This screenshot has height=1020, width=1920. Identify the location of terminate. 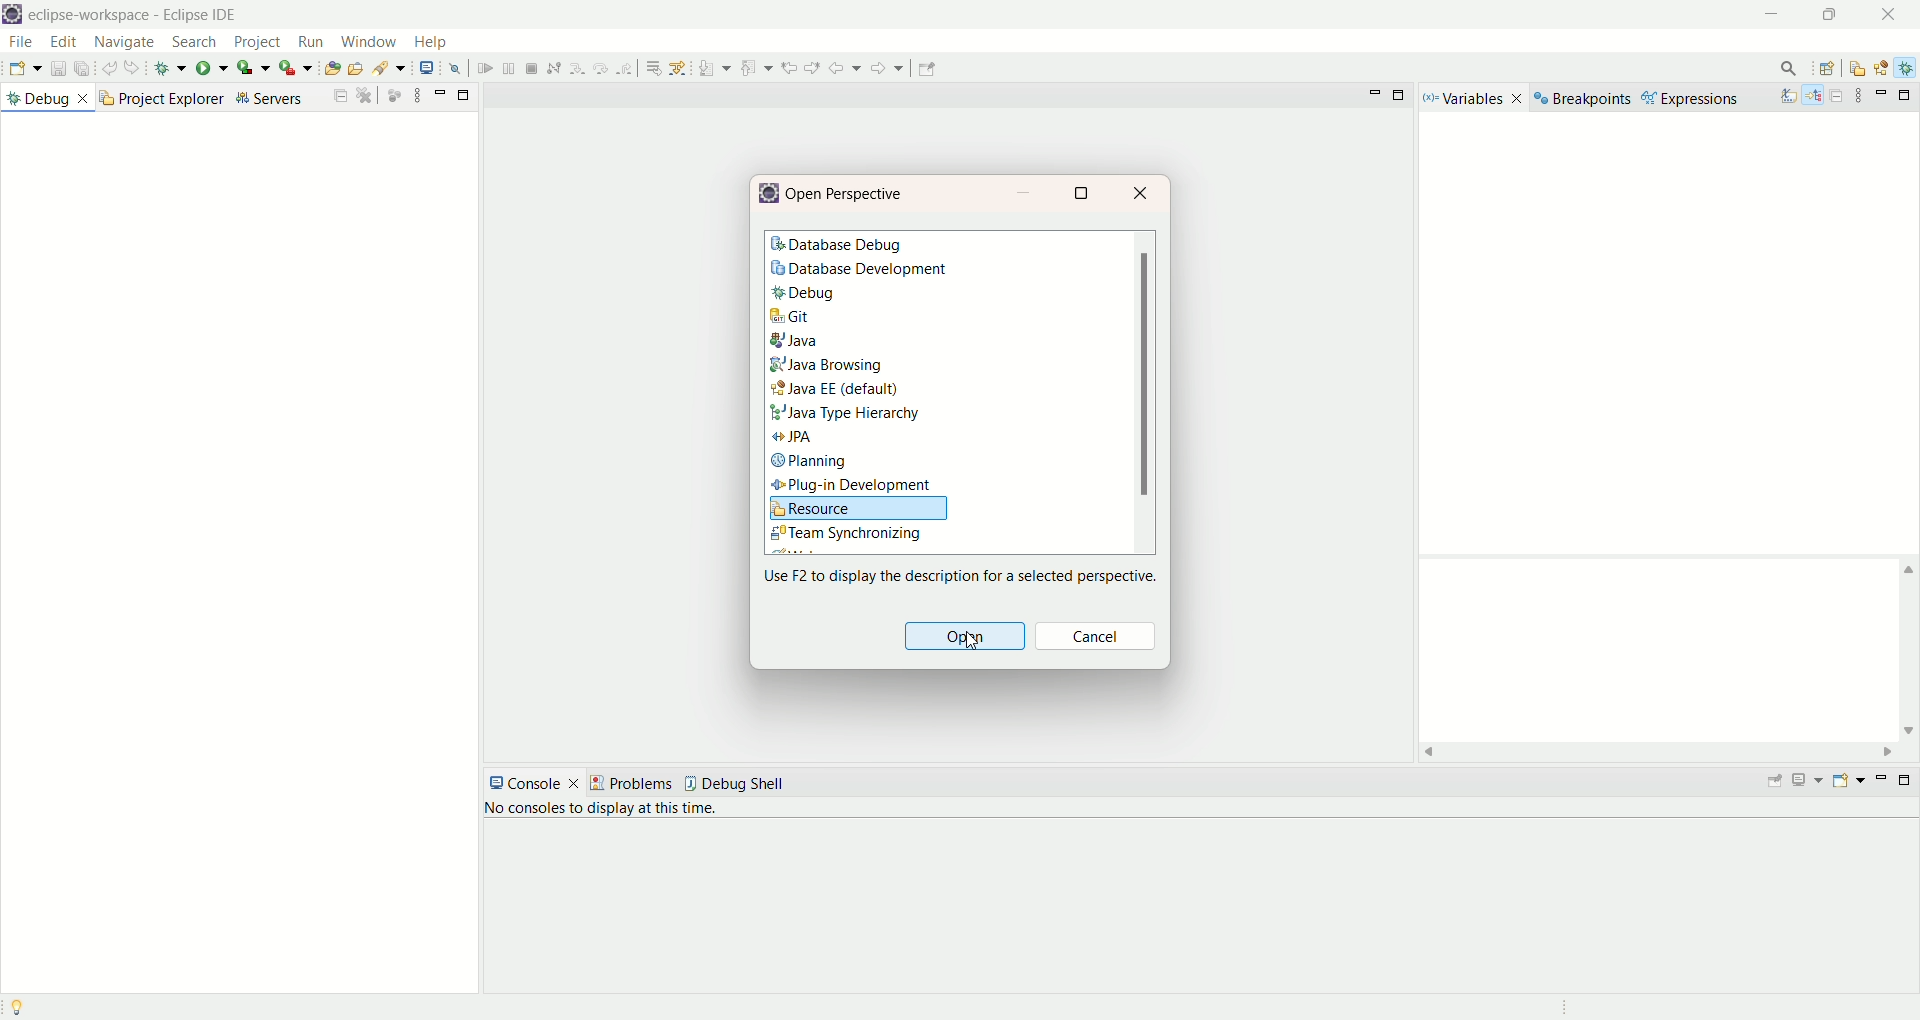
(677, 67).